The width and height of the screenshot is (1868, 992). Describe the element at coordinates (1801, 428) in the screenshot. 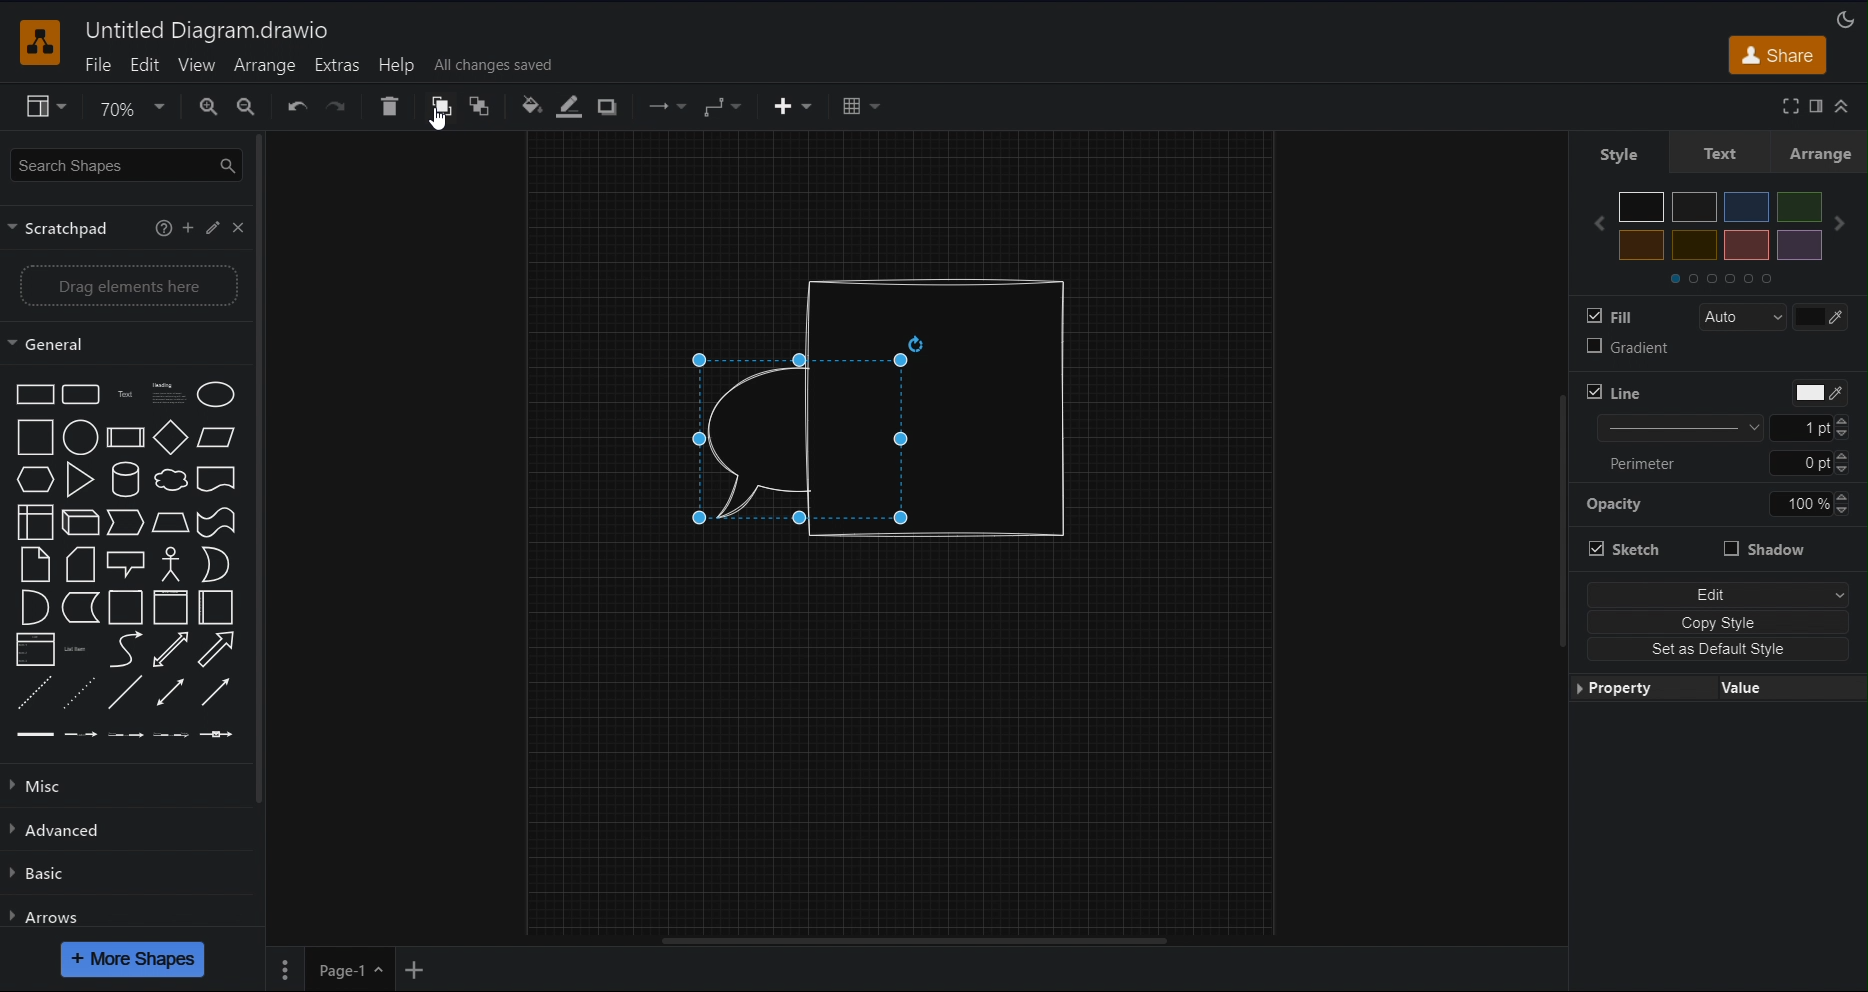

I see `Manually input line thickness` at that location.